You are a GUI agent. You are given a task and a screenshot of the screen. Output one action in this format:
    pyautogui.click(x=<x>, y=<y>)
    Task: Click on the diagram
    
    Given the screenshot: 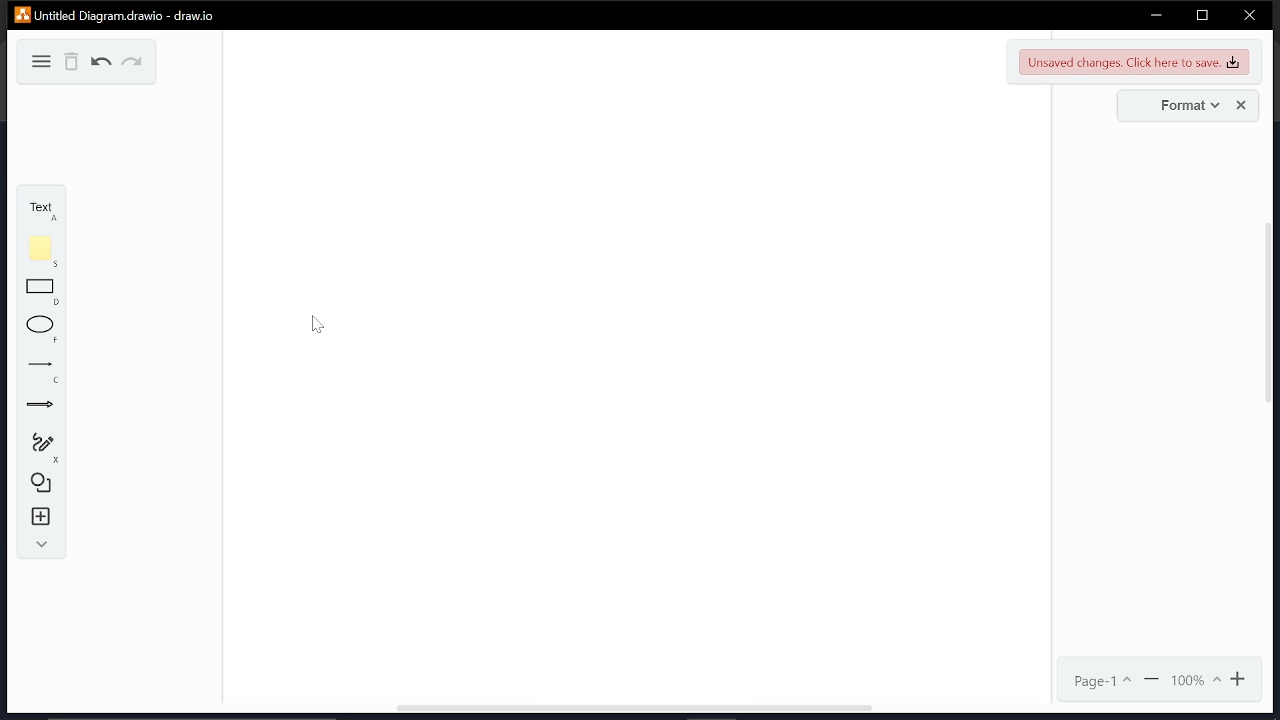 What is the action you would take?
    pyautogui.click(x=38, y=60)
    